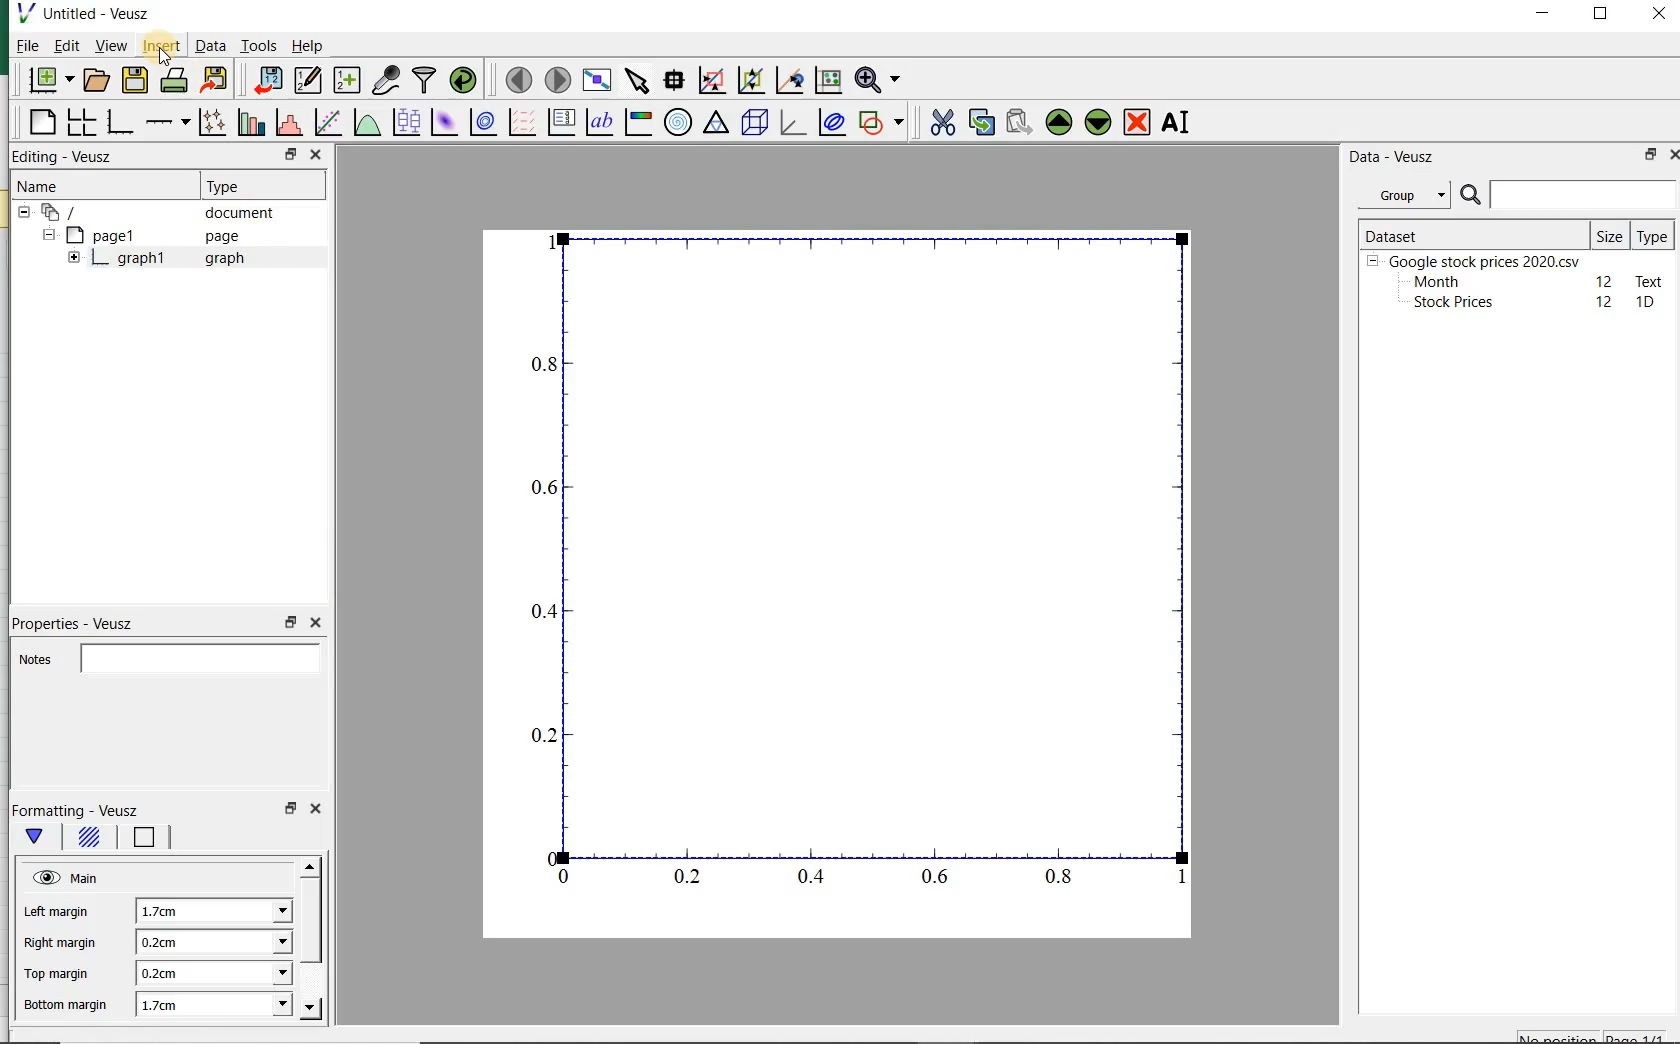 This screenshot has height=1044, width=1680. Describe the element at coordinates (68, 879) in the screenshot. I see `Main` at that location.